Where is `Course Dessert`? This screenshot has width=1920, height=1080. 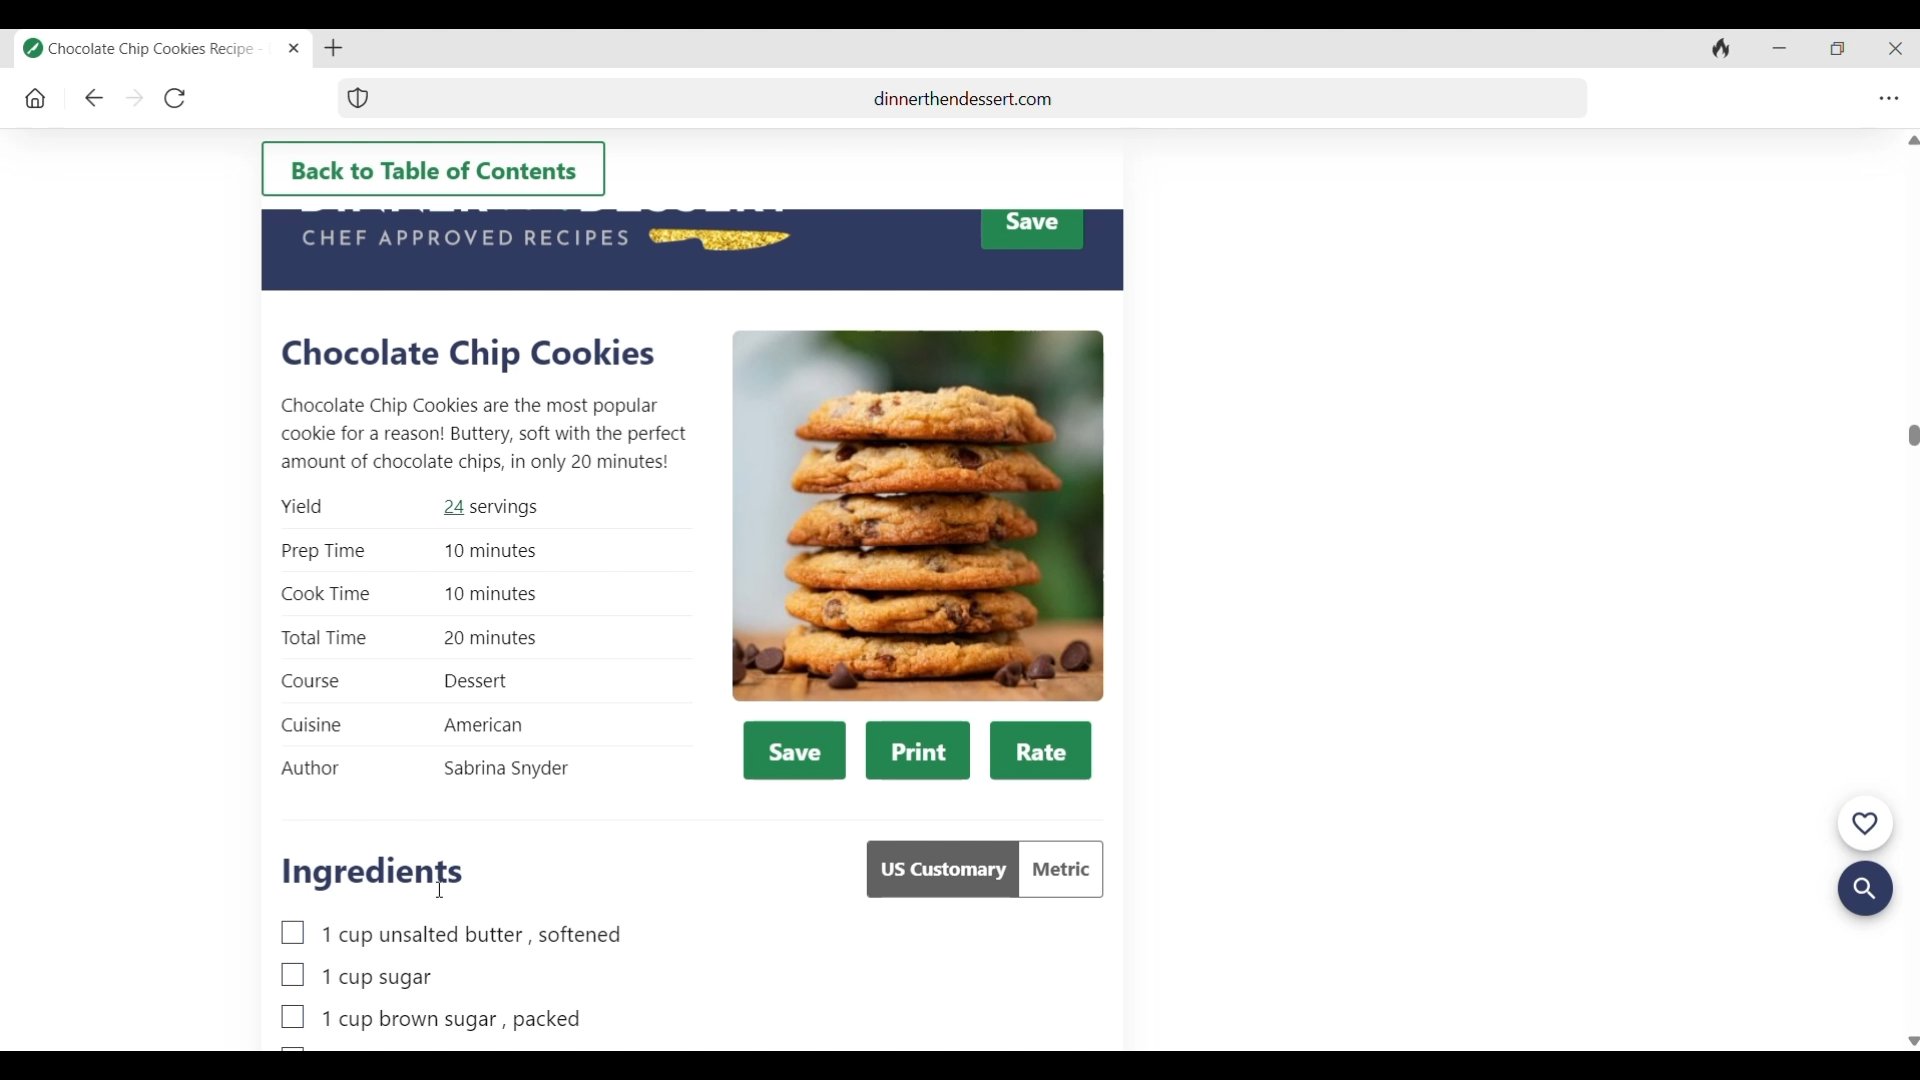 Course Dessert is located at coordinates (396, 682).